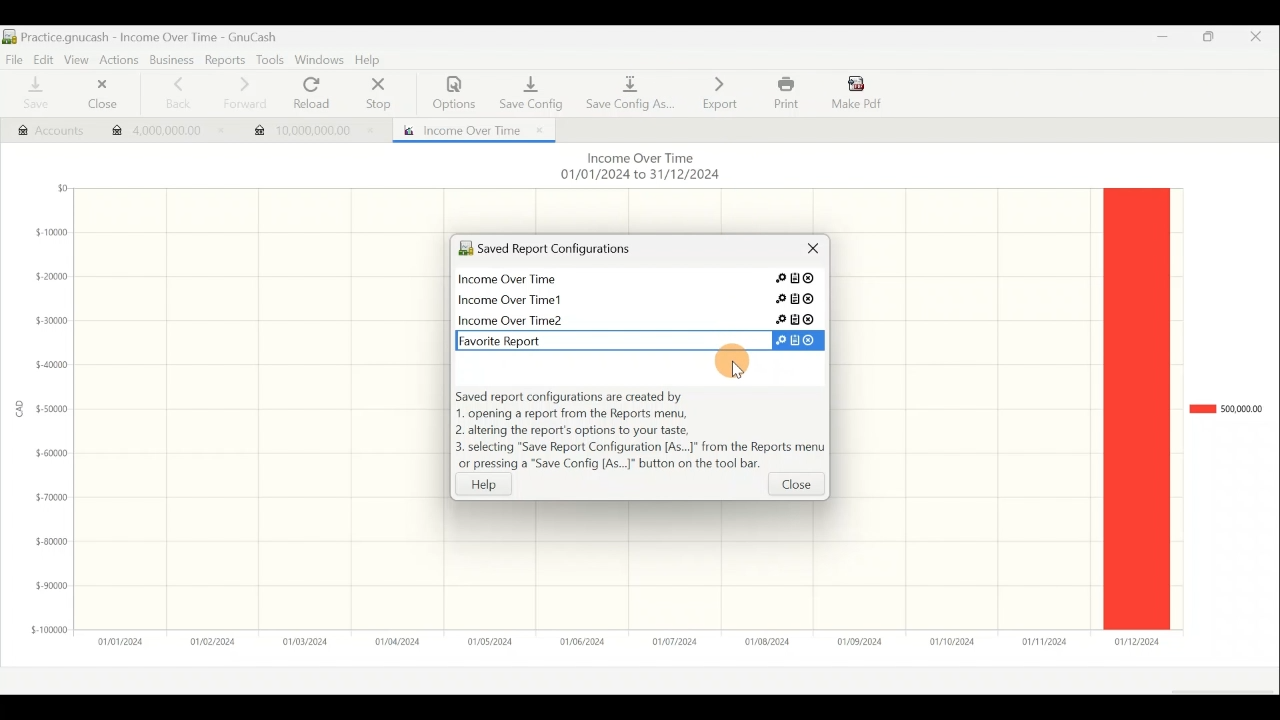 Image resolution: width=1280 pixels, height=720 pixels. What do you see at coordinates (616, 641) in the screenshot?
I see `x-axis (date range)` at bounding box center [616, 641].